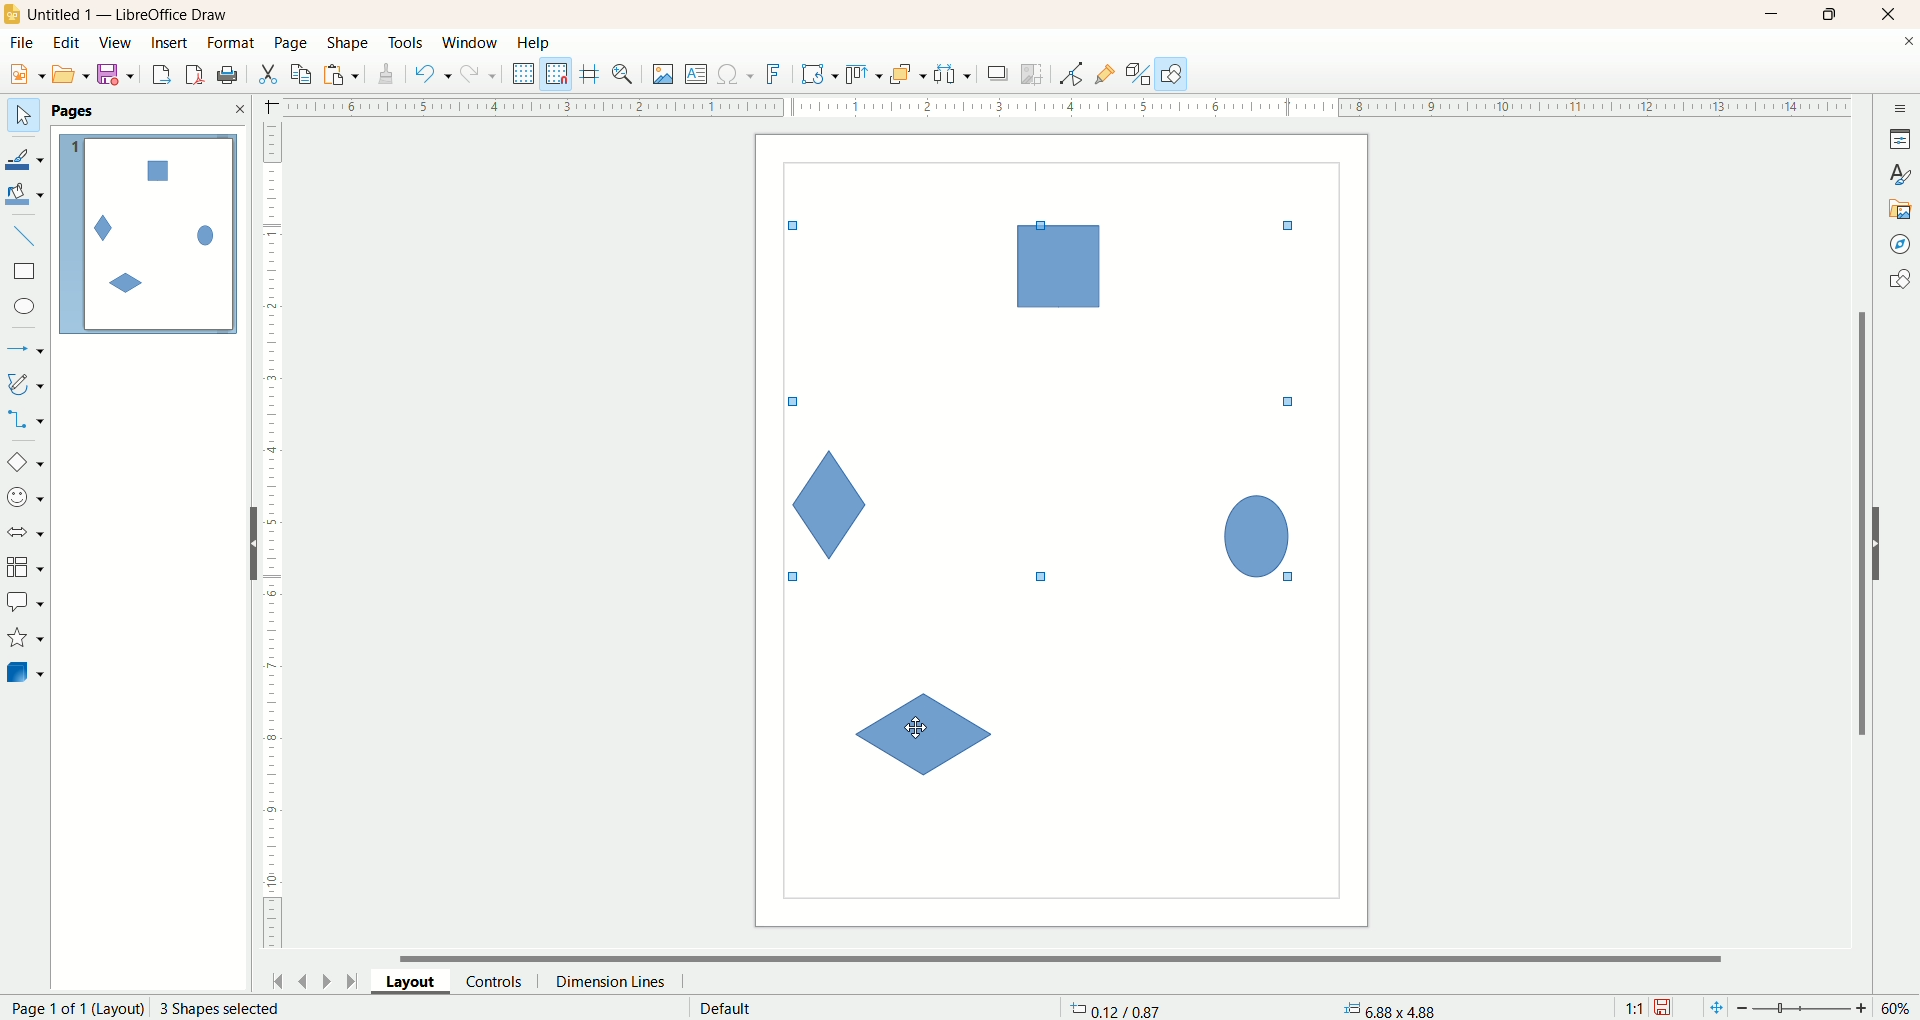 This screenshot has width=1920, height=1020. I want to click on styles, so click(1900, 172).